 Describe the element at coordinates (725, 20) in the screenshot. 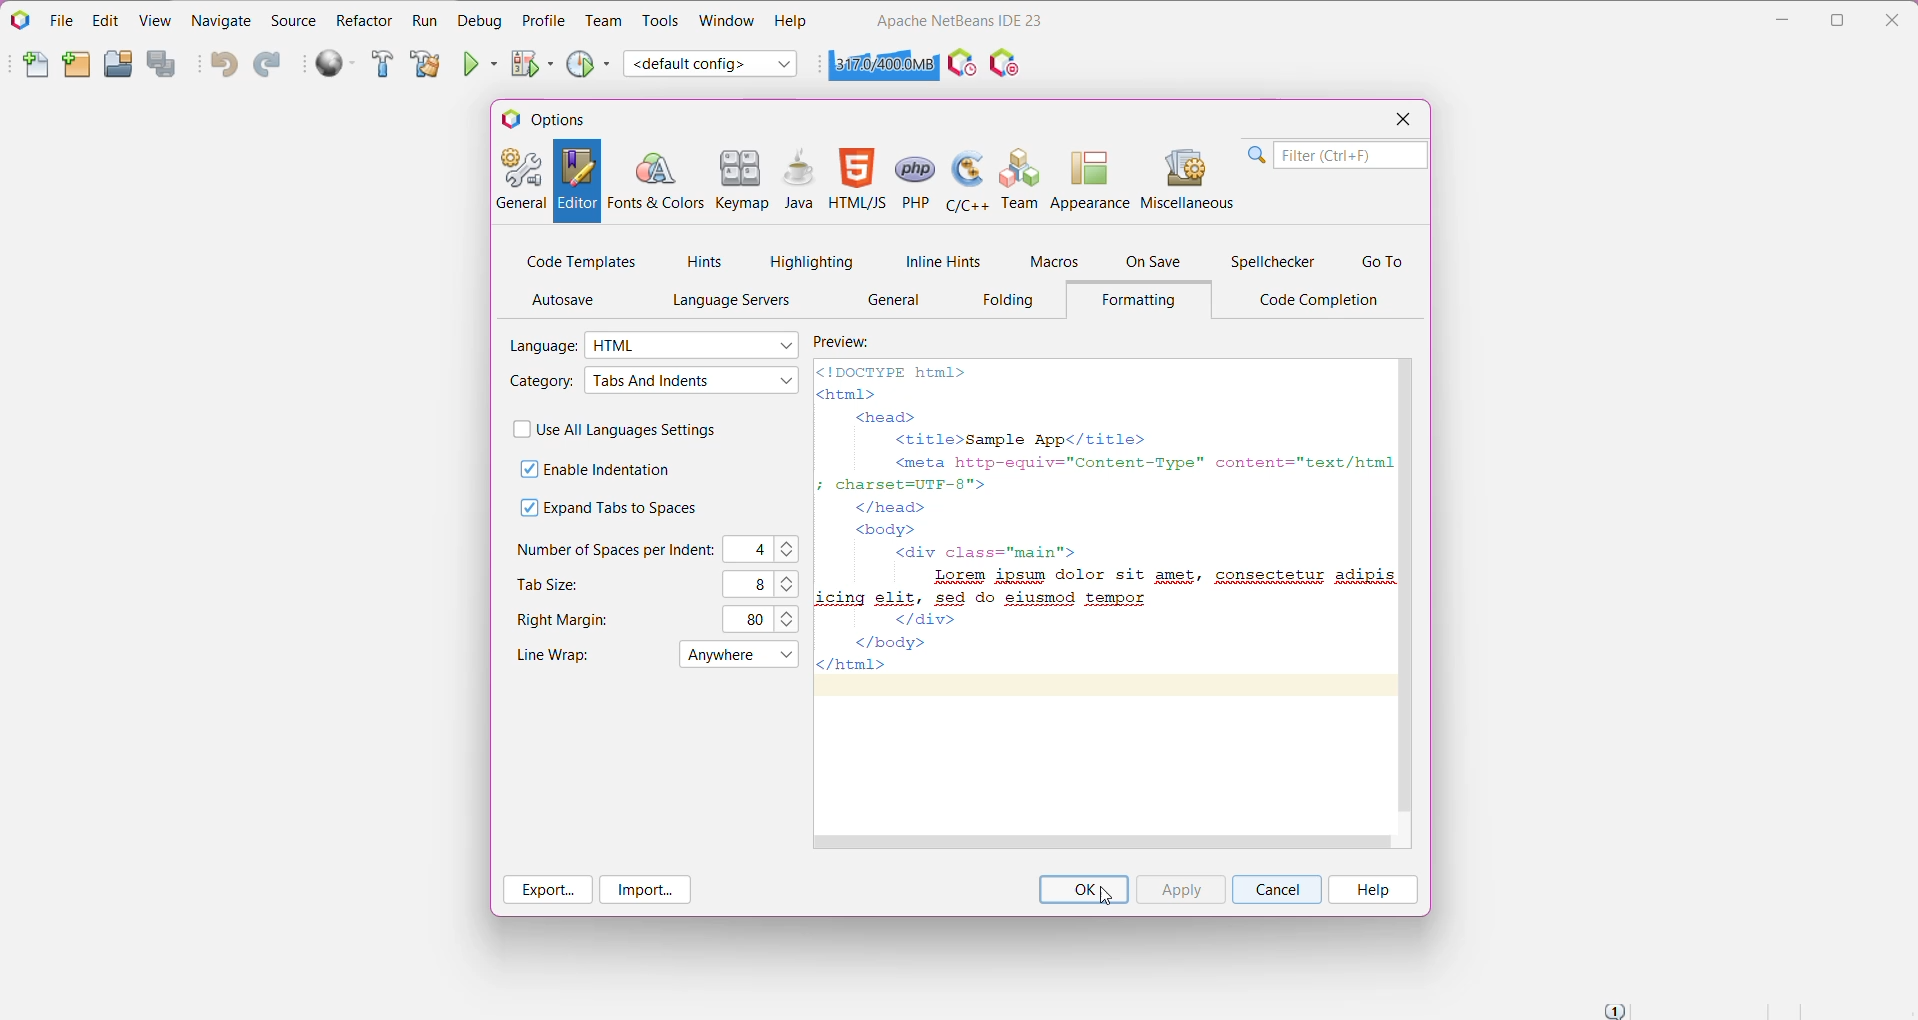

I see `Window` at that location.